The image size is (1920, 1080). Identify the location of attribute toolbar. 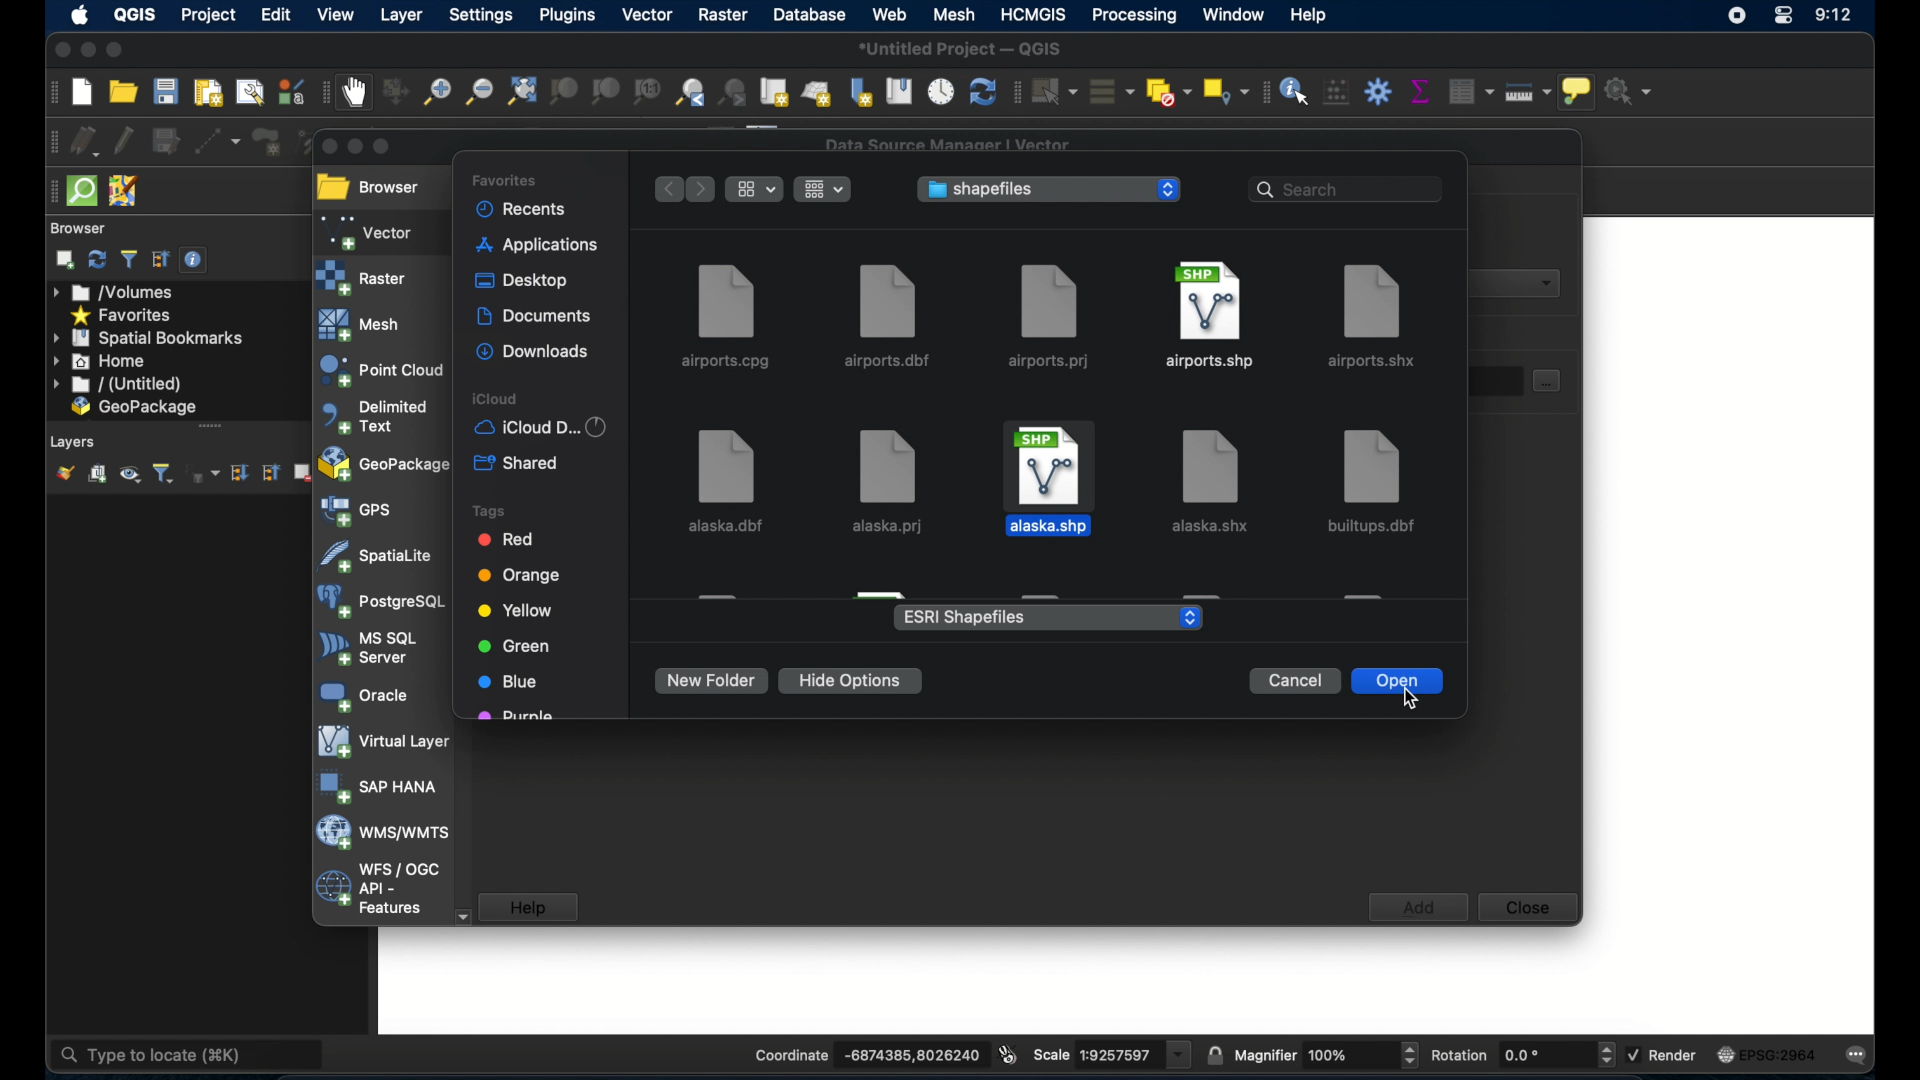
(1263, 93).